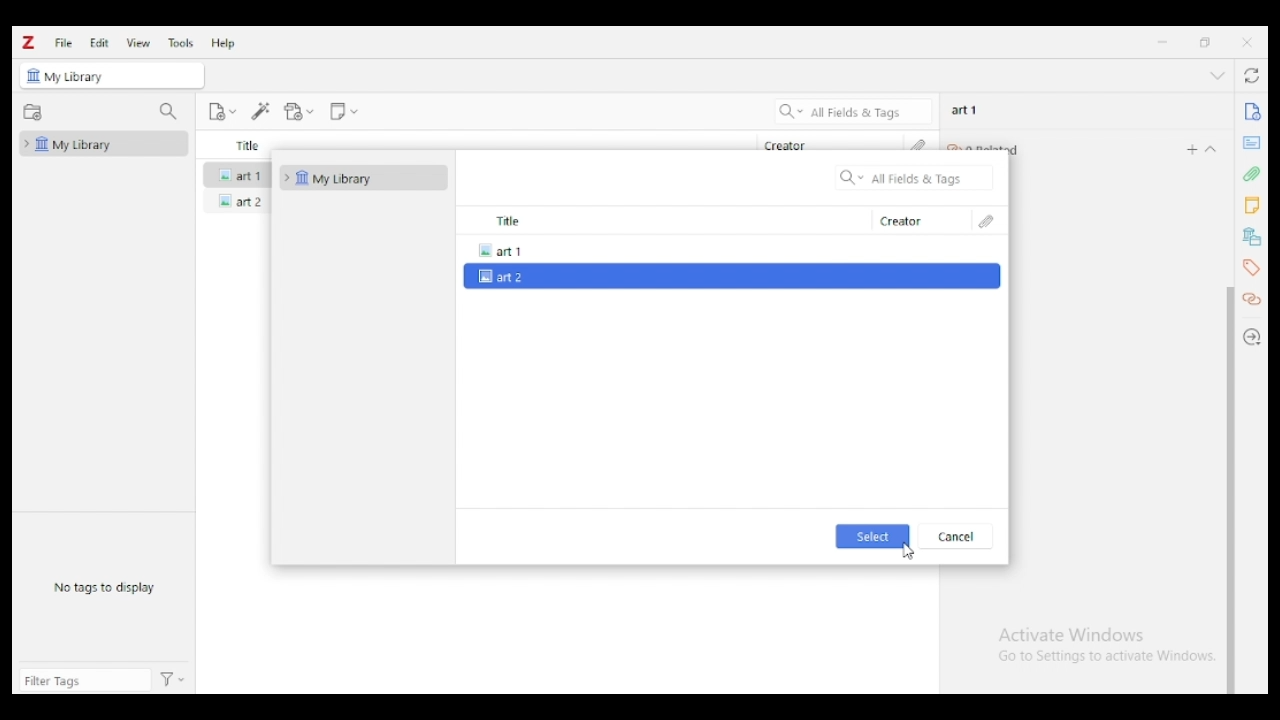  I want to click on new item, so click(222, 111).